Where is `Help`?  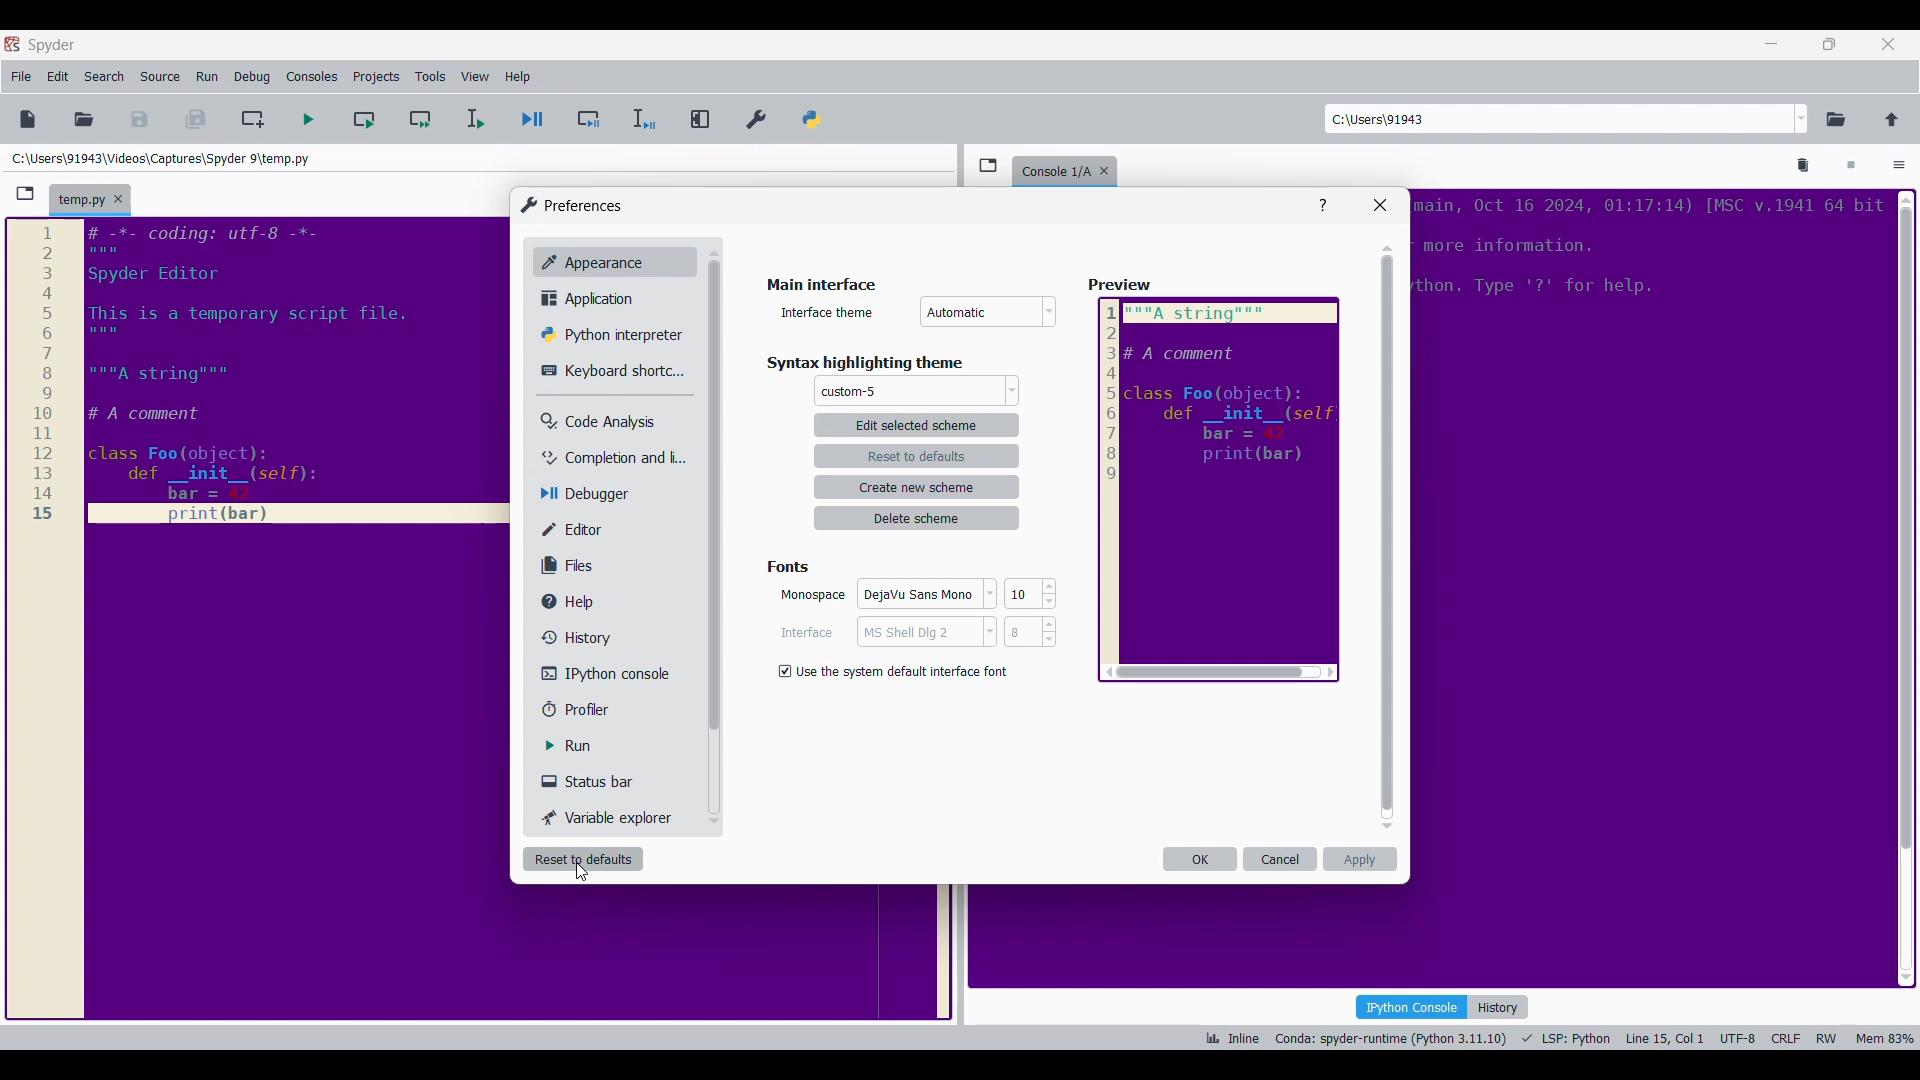
Help is located at coordinates (1323, 205).